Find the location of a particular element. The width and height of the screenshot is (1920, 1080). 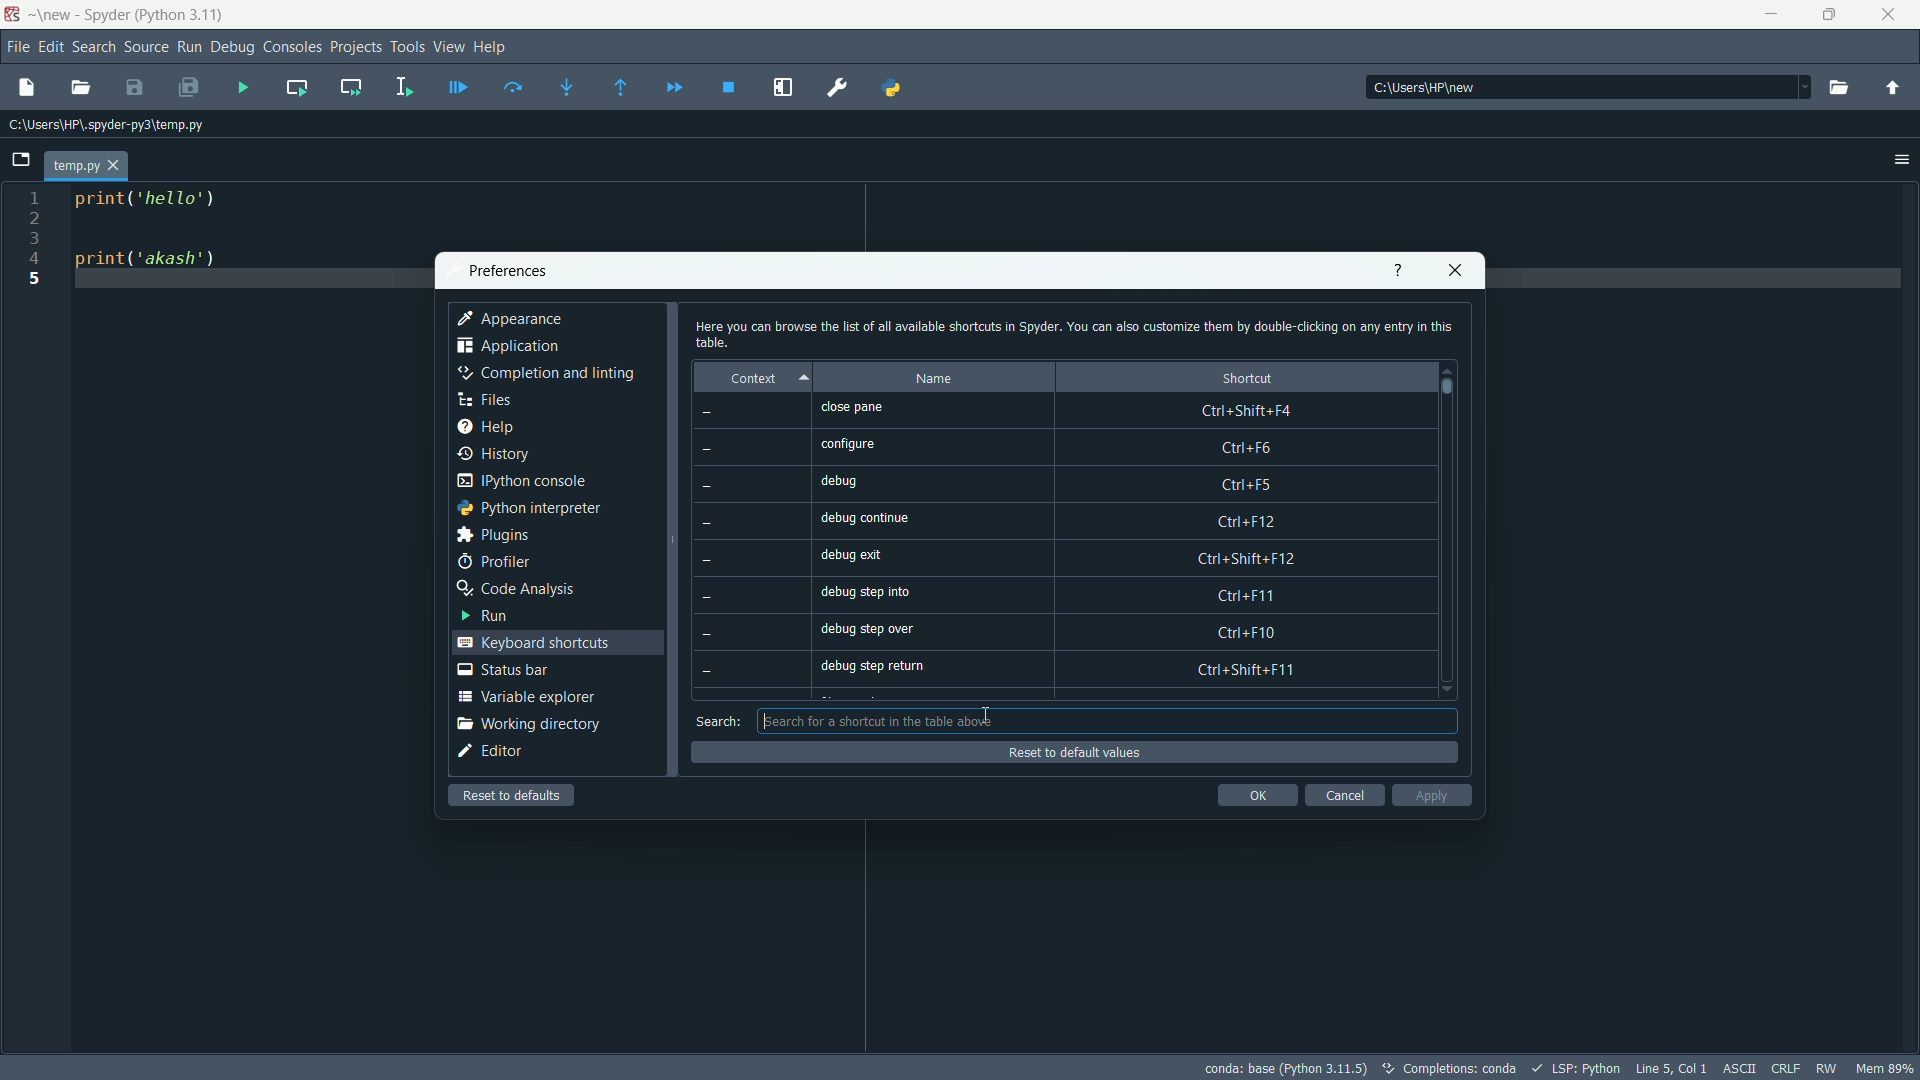

run current cell and go to next one is located at coordinates (351, 84).